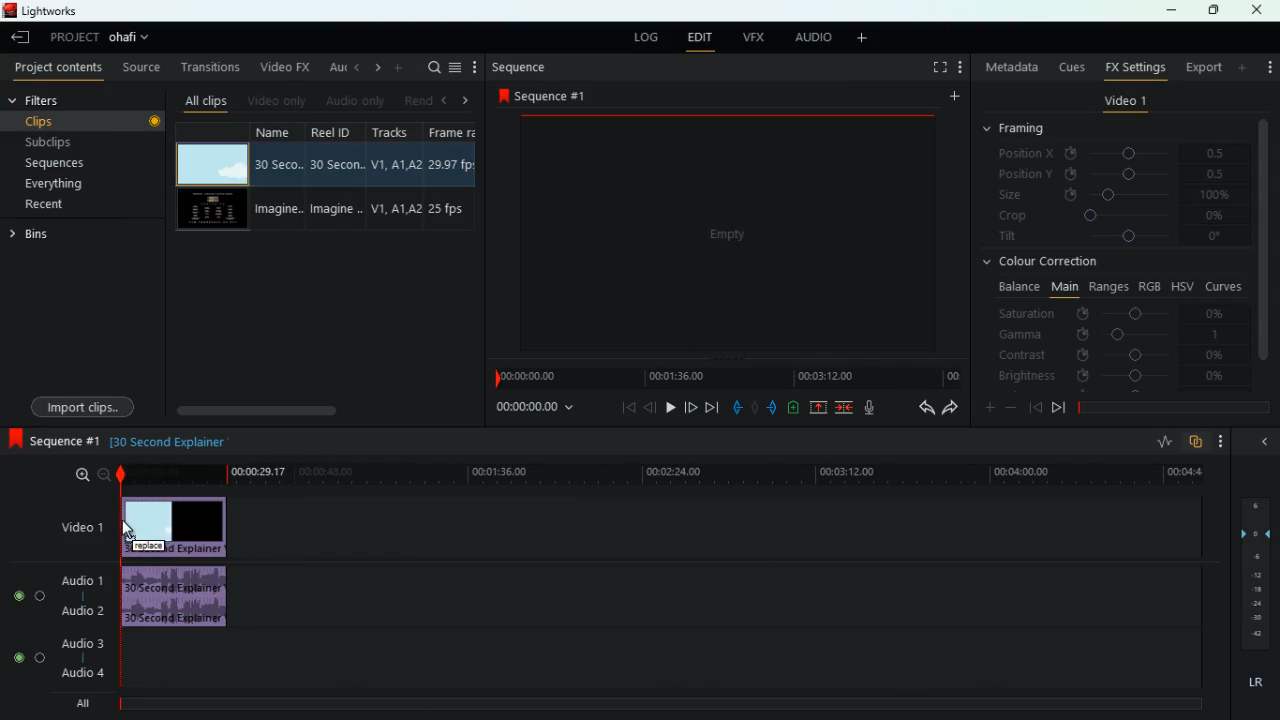 The height and width of the screenshot is (720, 1280). I want to click on project, so click(74, 37).